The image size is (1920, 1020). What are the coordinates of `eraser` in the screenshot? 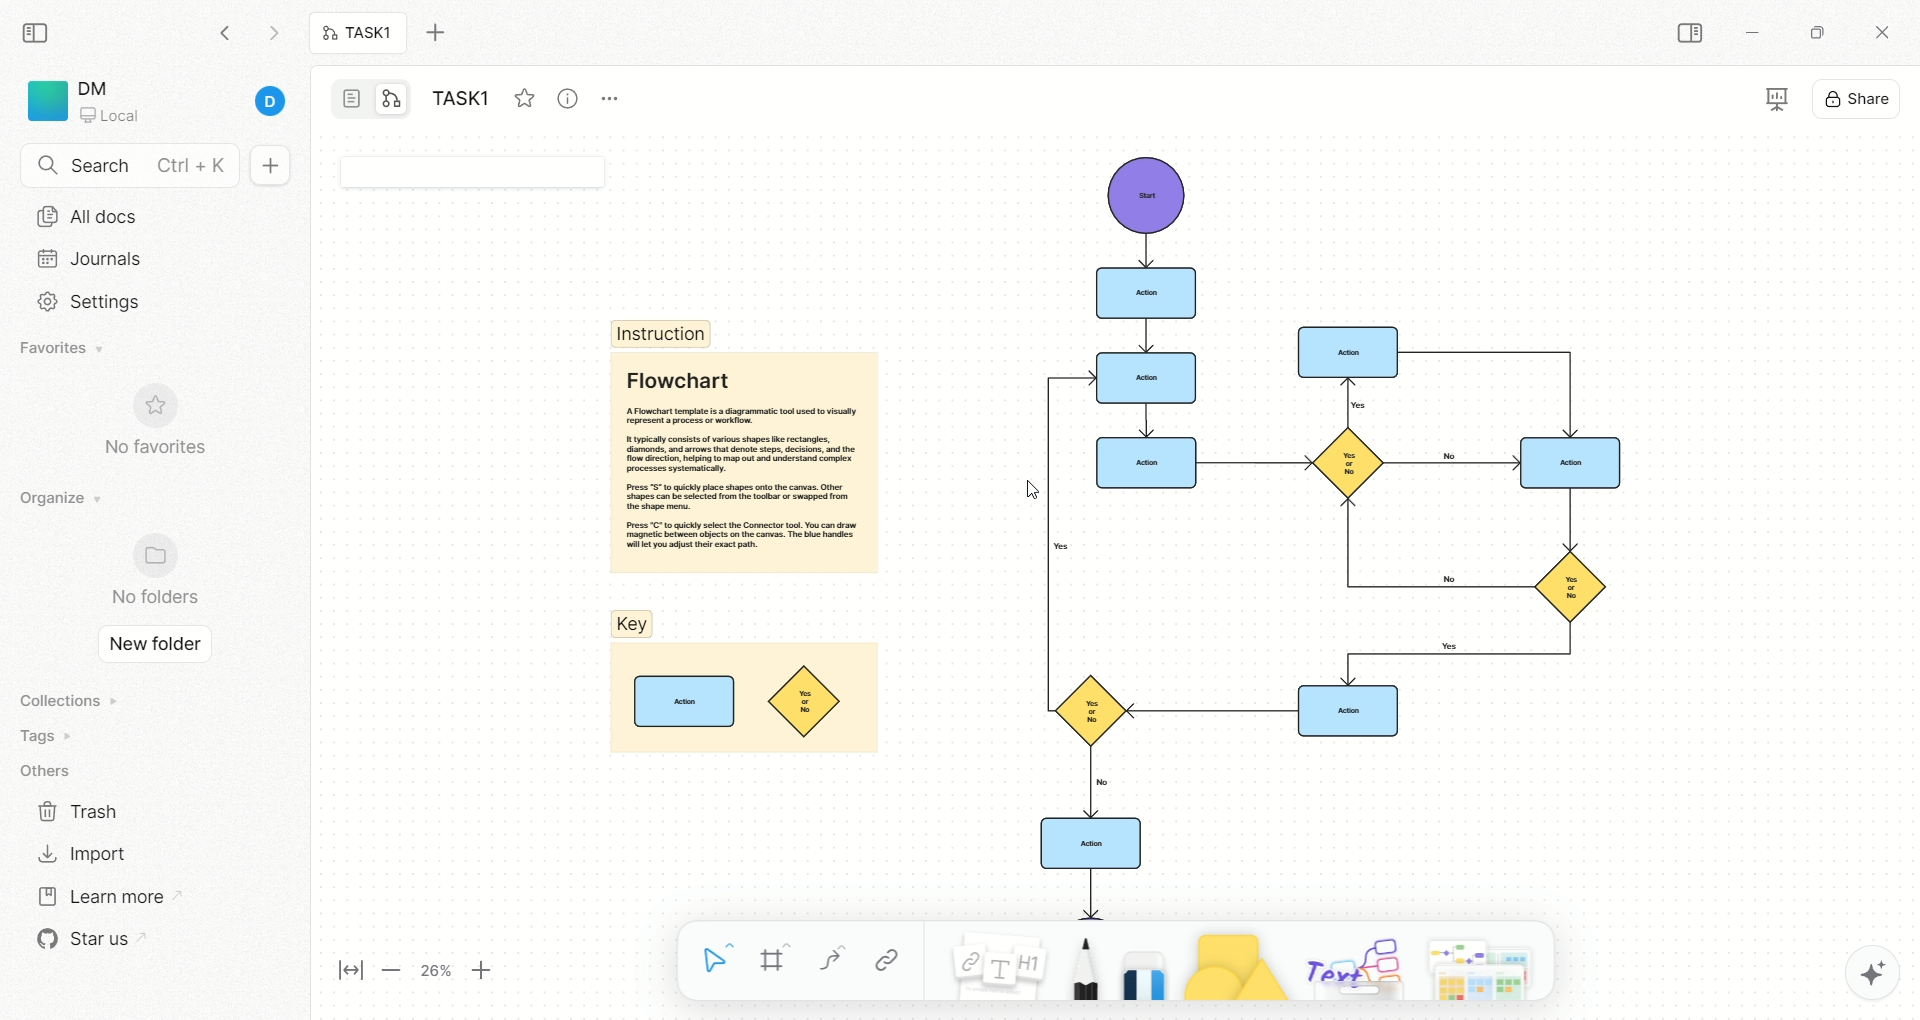 It's located at (1138, 960).